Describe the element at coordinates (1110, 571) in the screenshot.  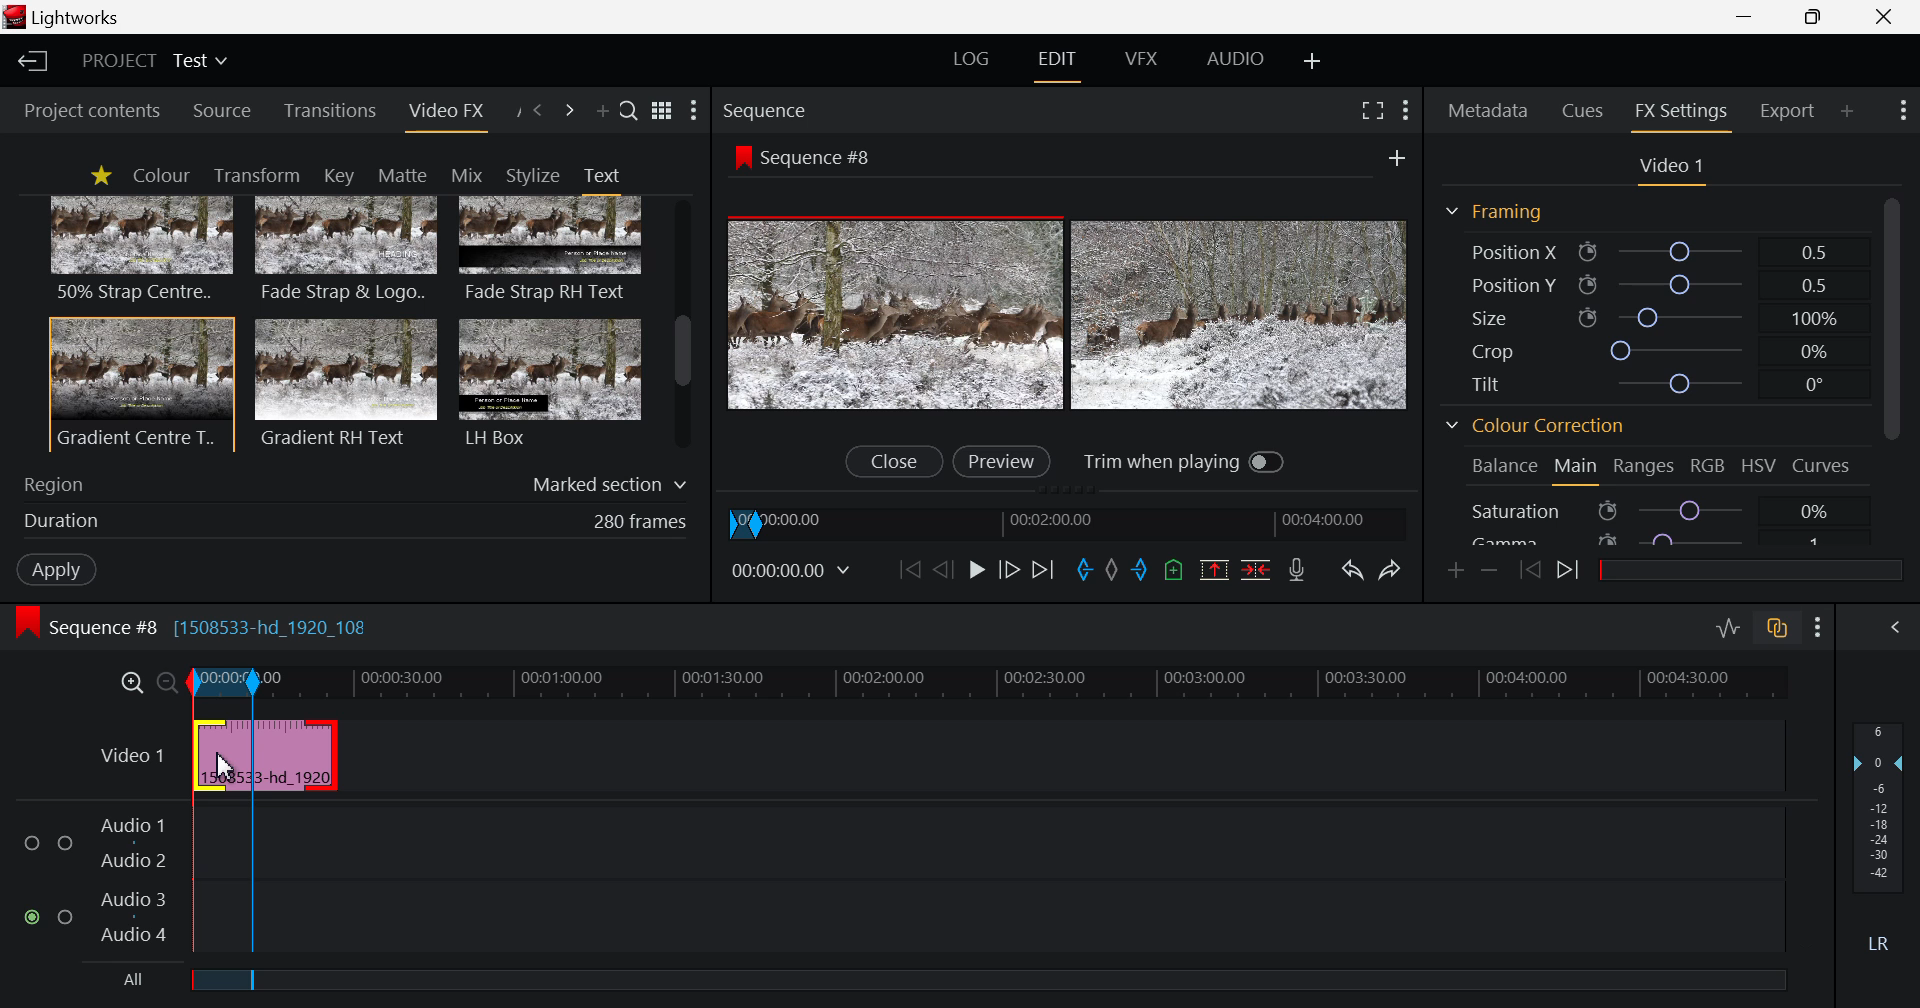
I see `Remove all marks` at that location.